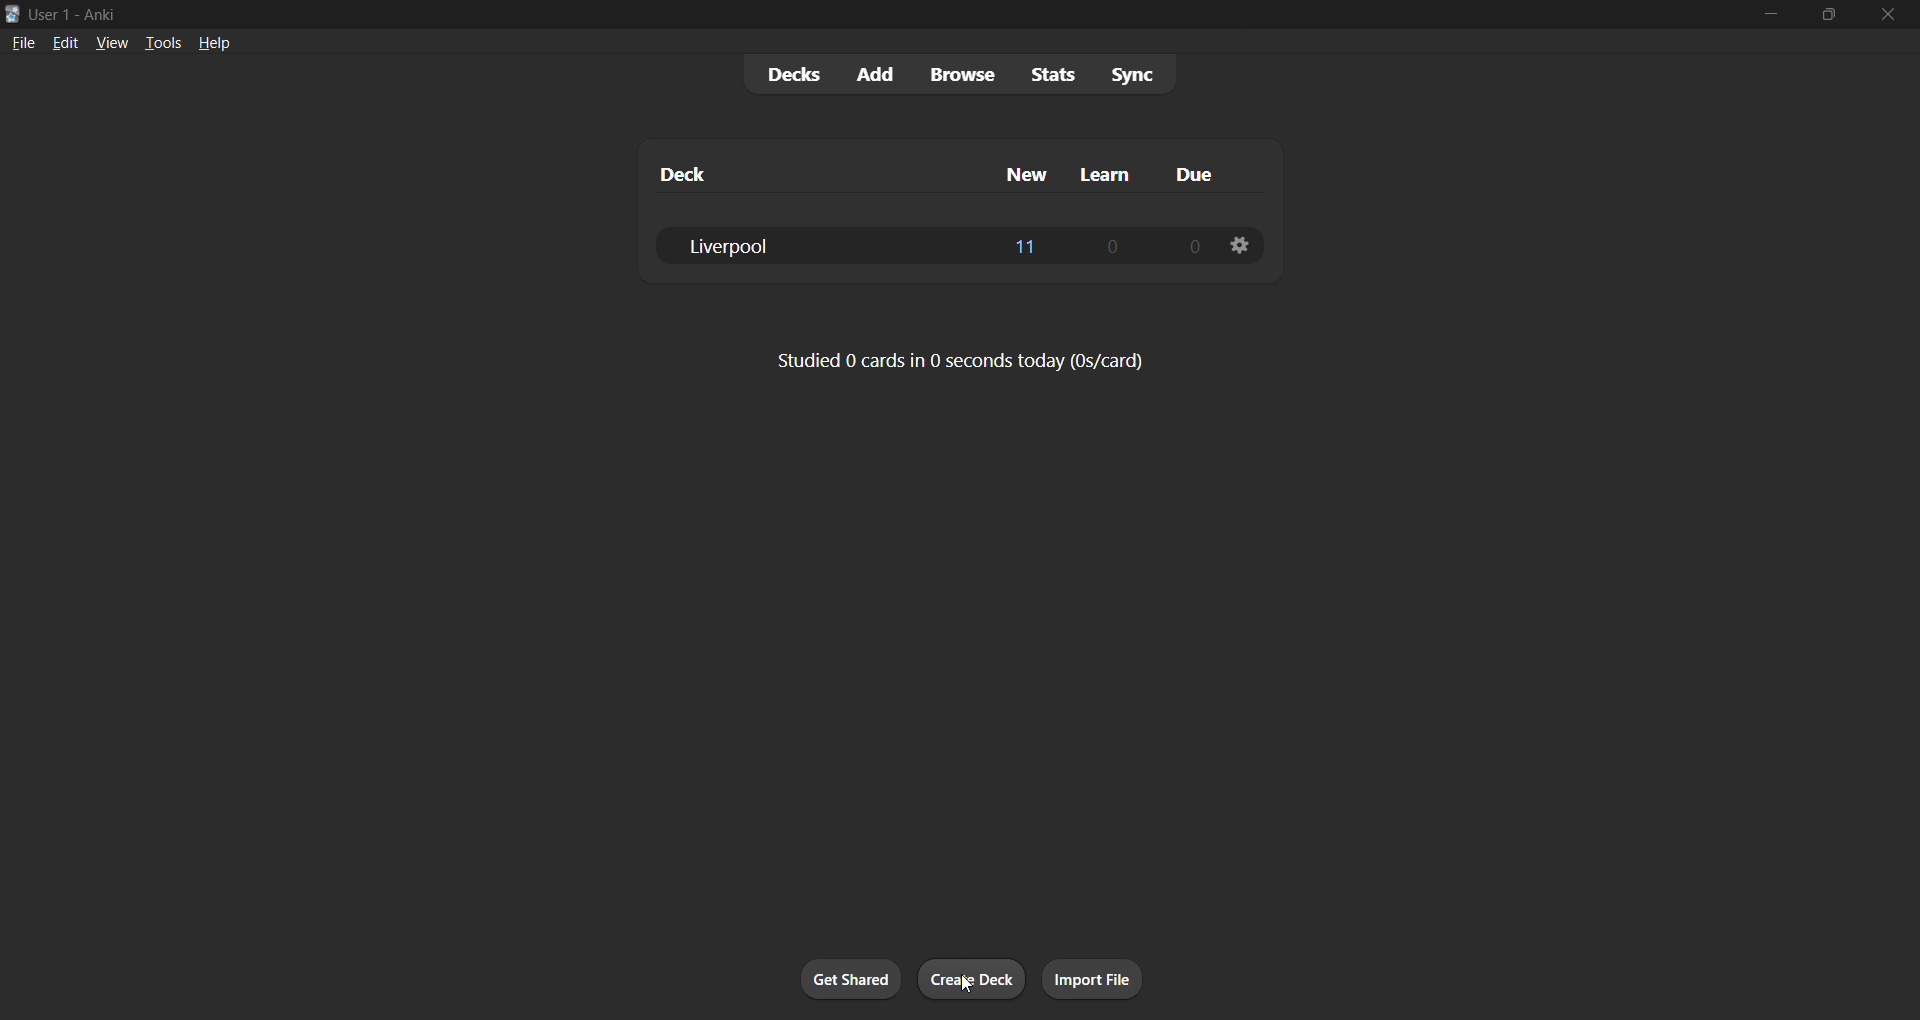 Image resolution: width=1920 pixels, height=1020 pixels. What do you see at coordinates (1891, 15) in the screenshot?
I see `close` at bounding box center [1891, 15].